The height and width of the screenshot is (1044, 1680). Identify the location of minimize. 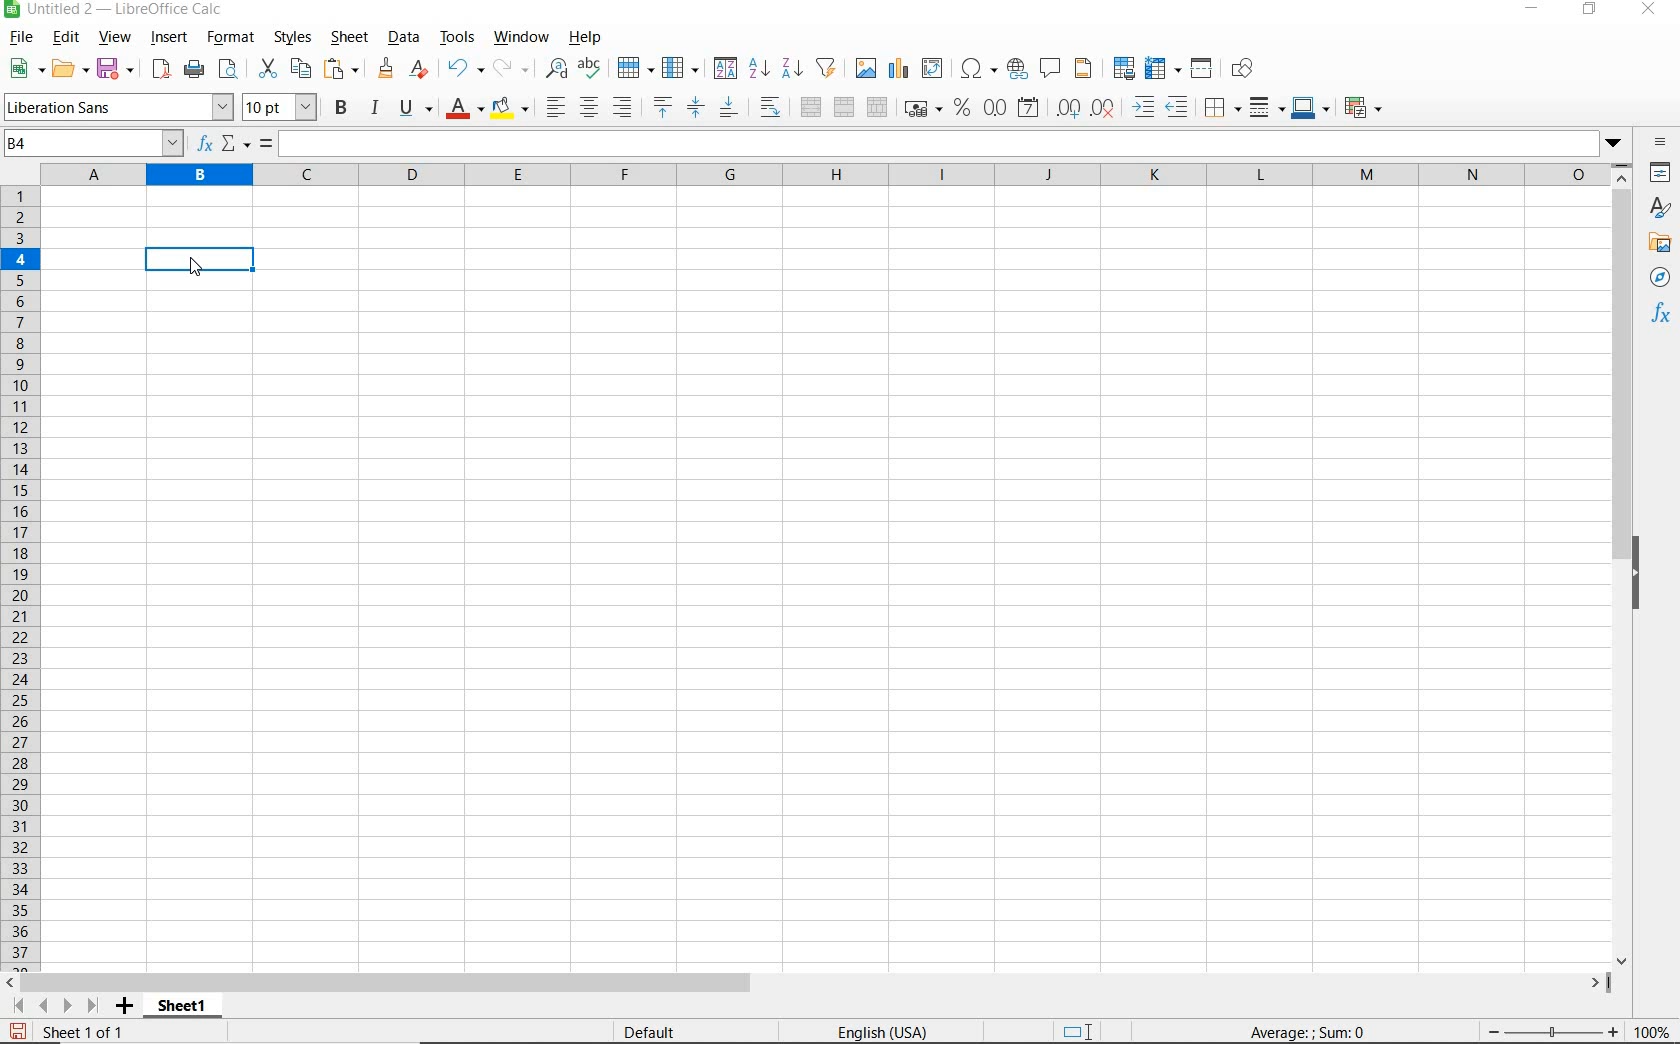
(1533, 10).